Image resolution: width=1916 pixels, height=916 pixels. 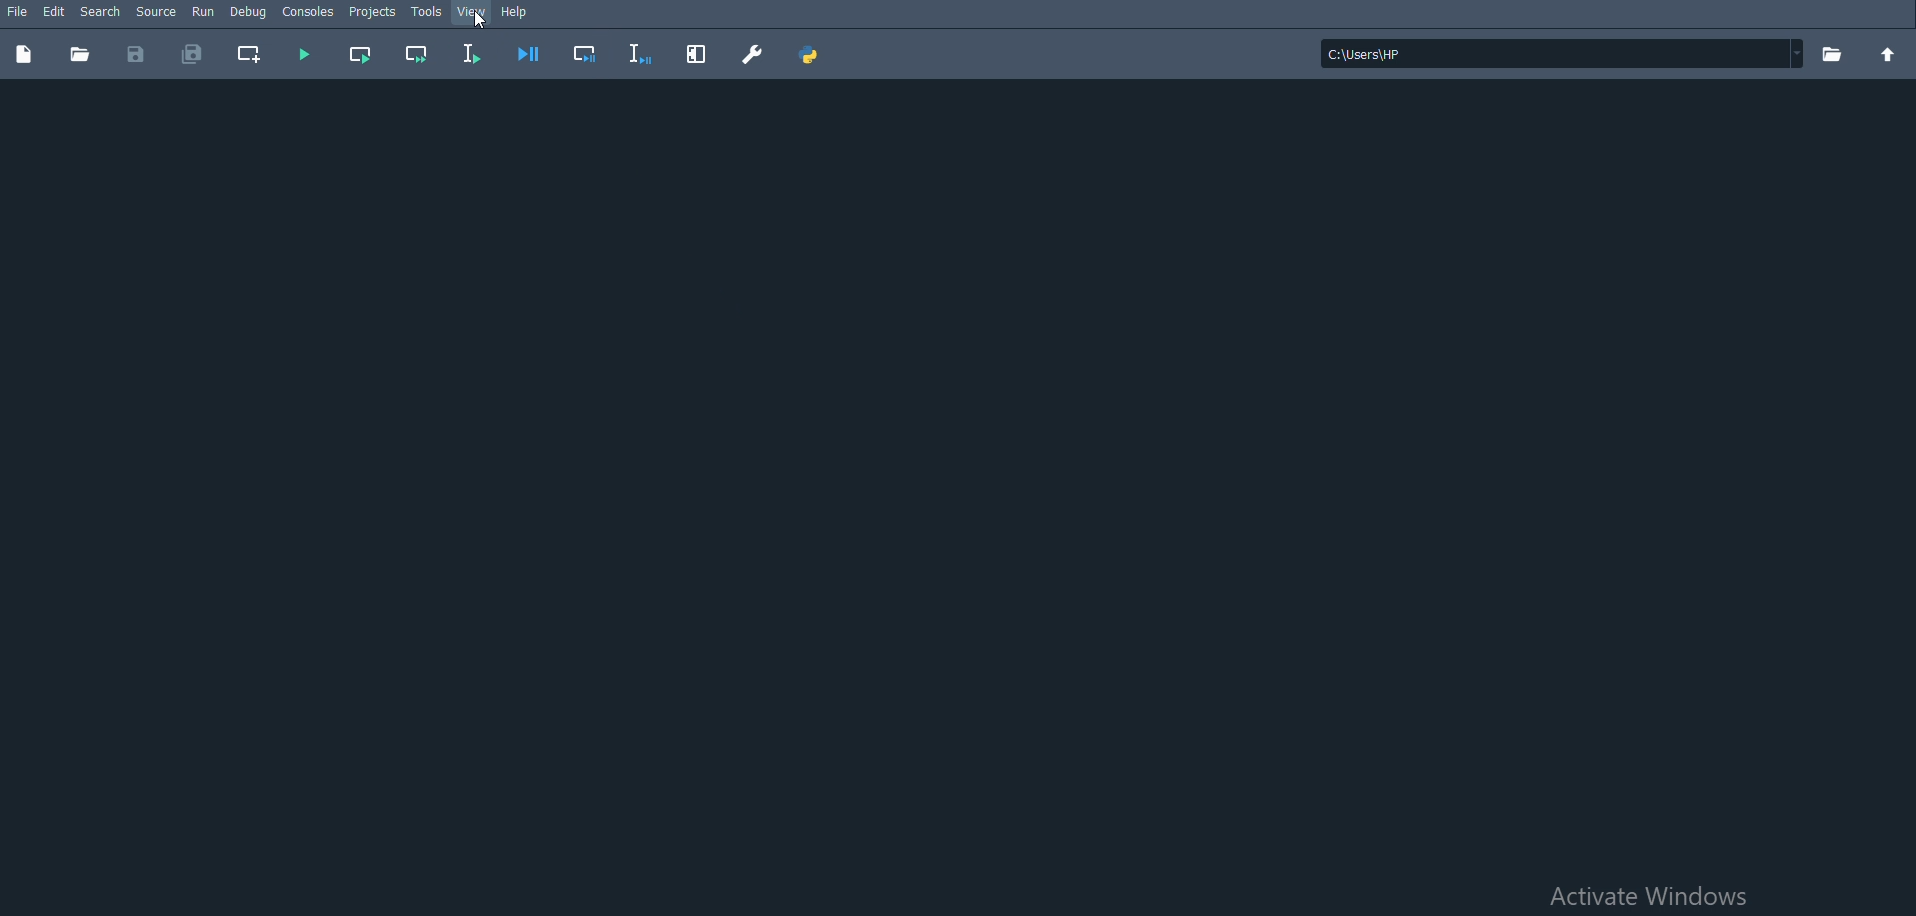 What do you see at coordinates (481, 22) in the screenshot?
I see `Cursor` at bounding box center [481, 22].